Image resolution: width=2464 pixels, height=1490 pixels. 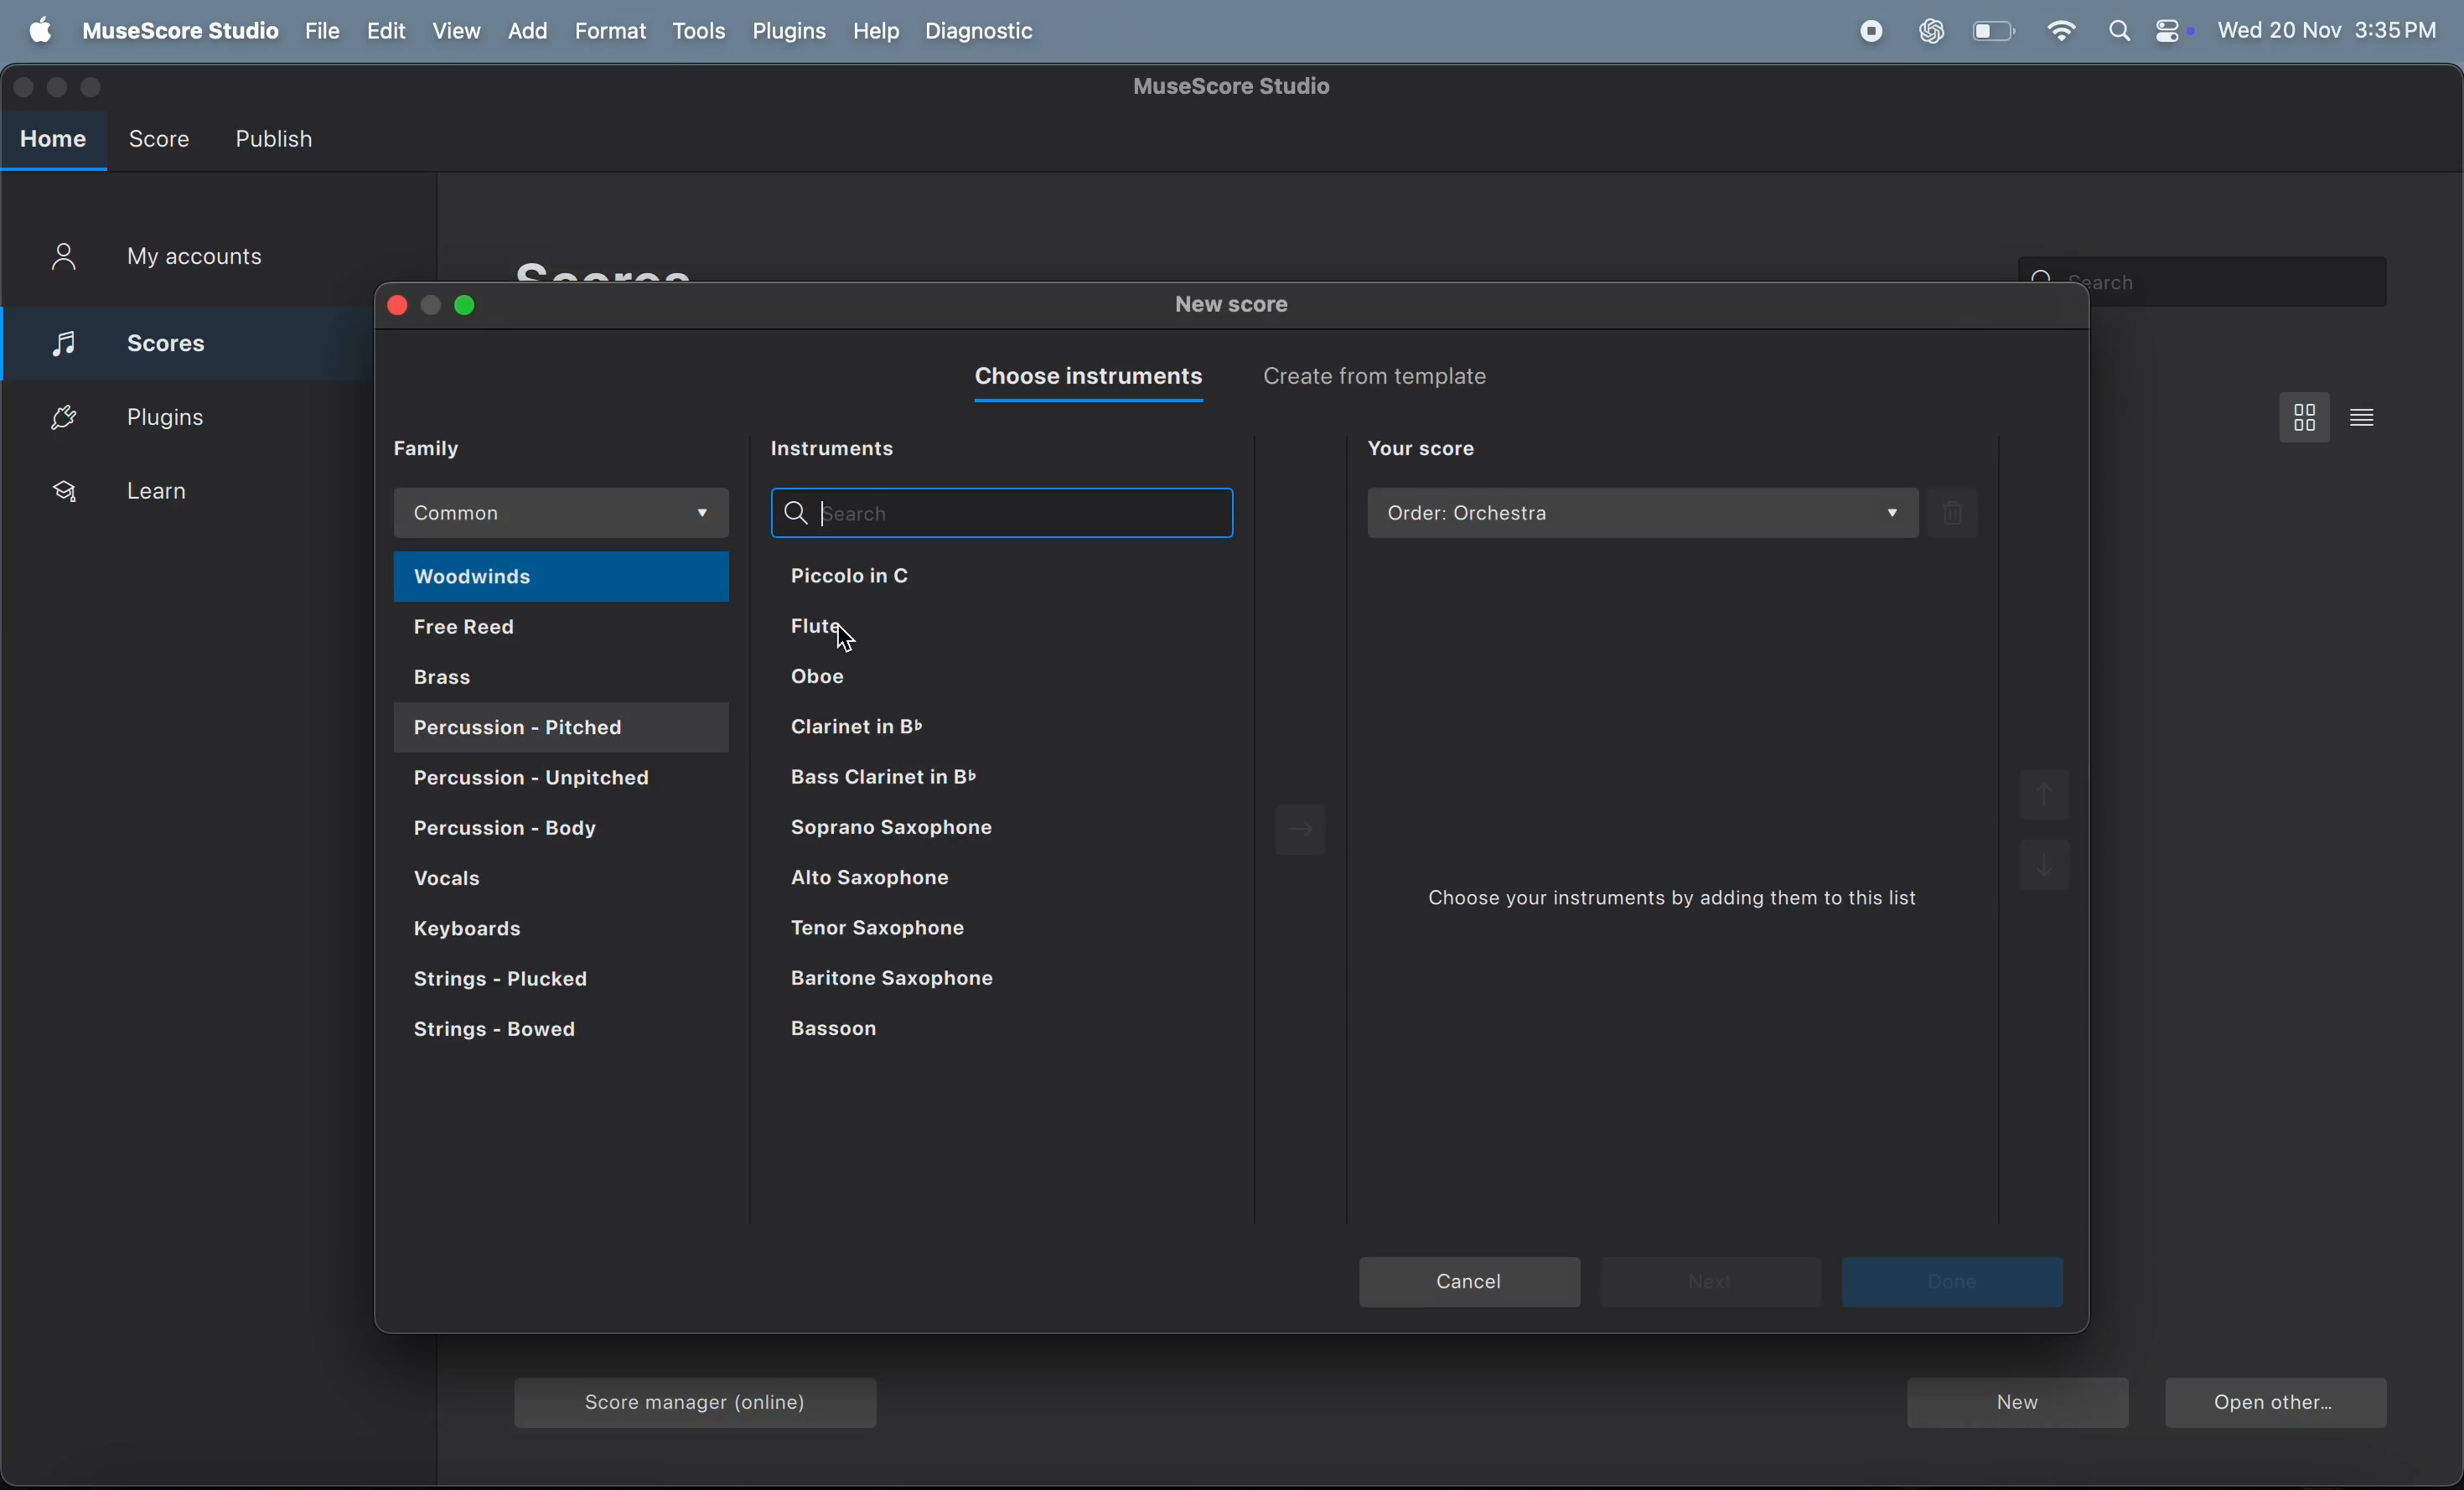 I want to click on maximize, so click(x=96, y=88).